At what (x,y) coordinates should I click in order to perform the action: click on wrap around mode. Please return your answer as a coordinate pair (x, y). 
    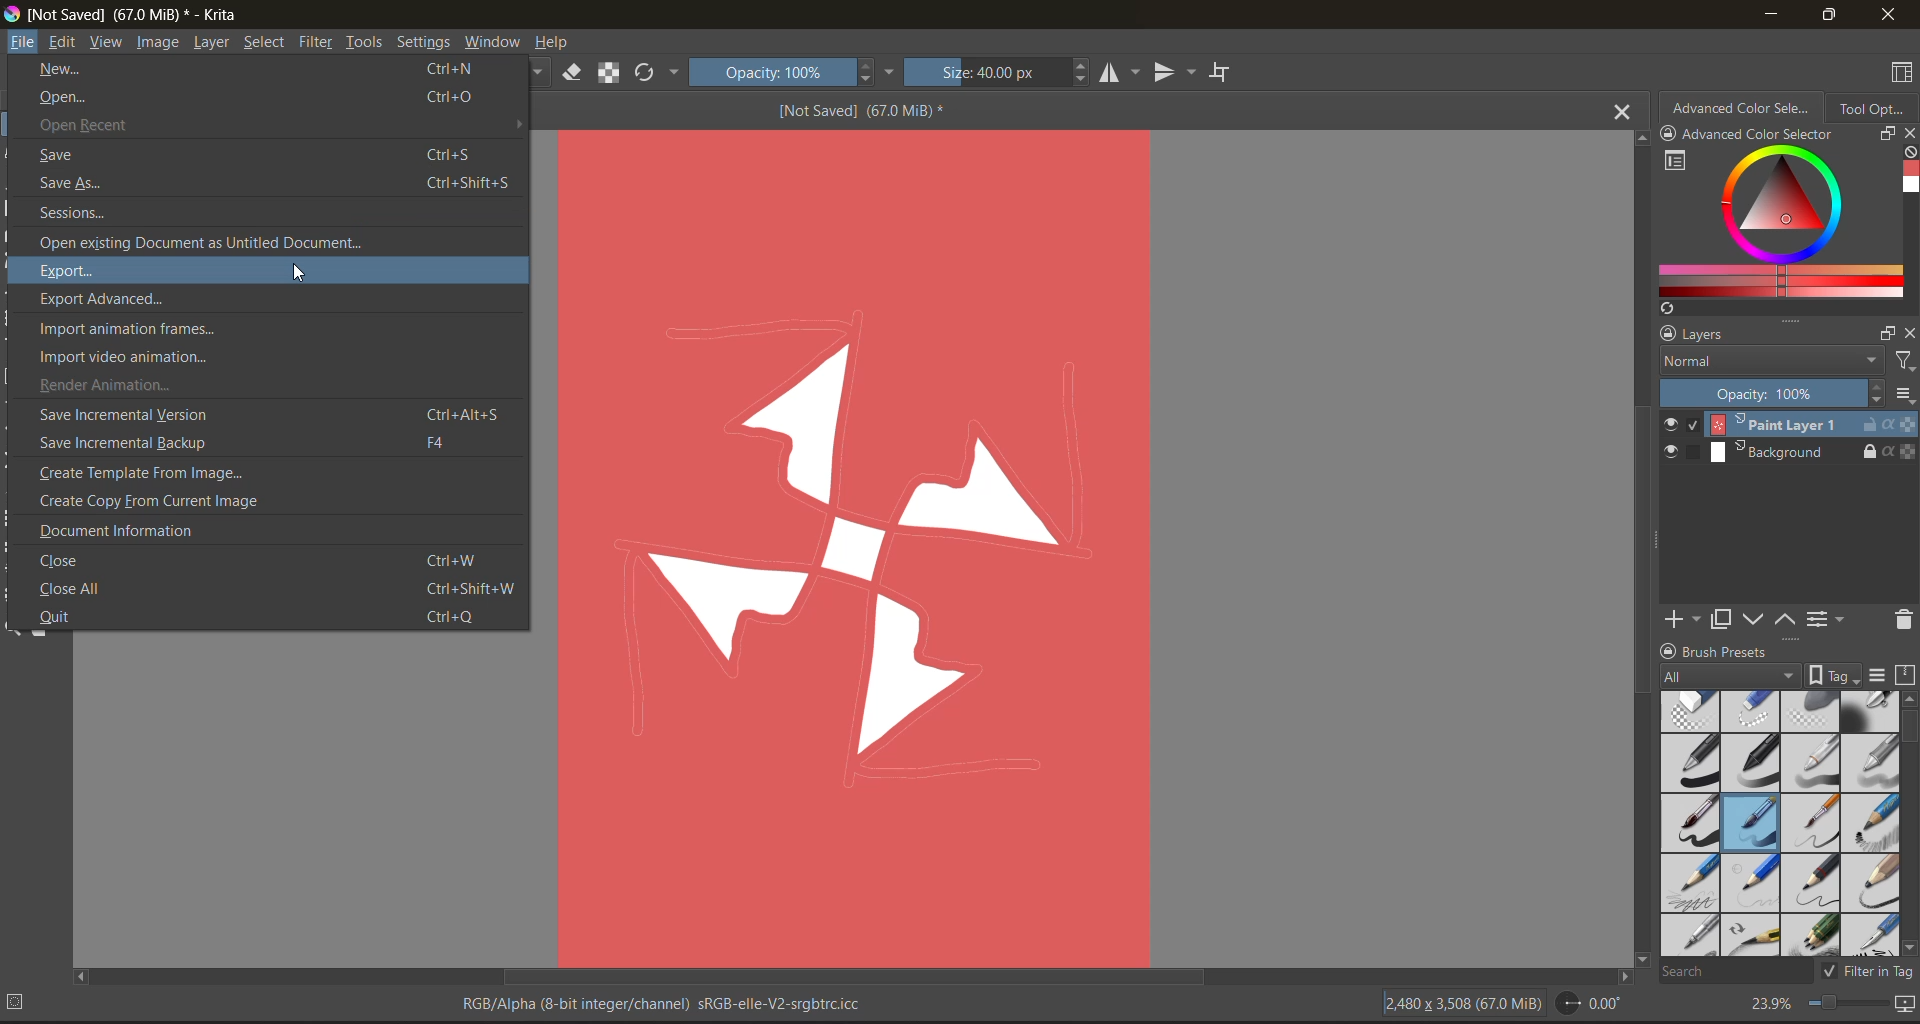
    Looking at the image, I should click on (1221, 72).